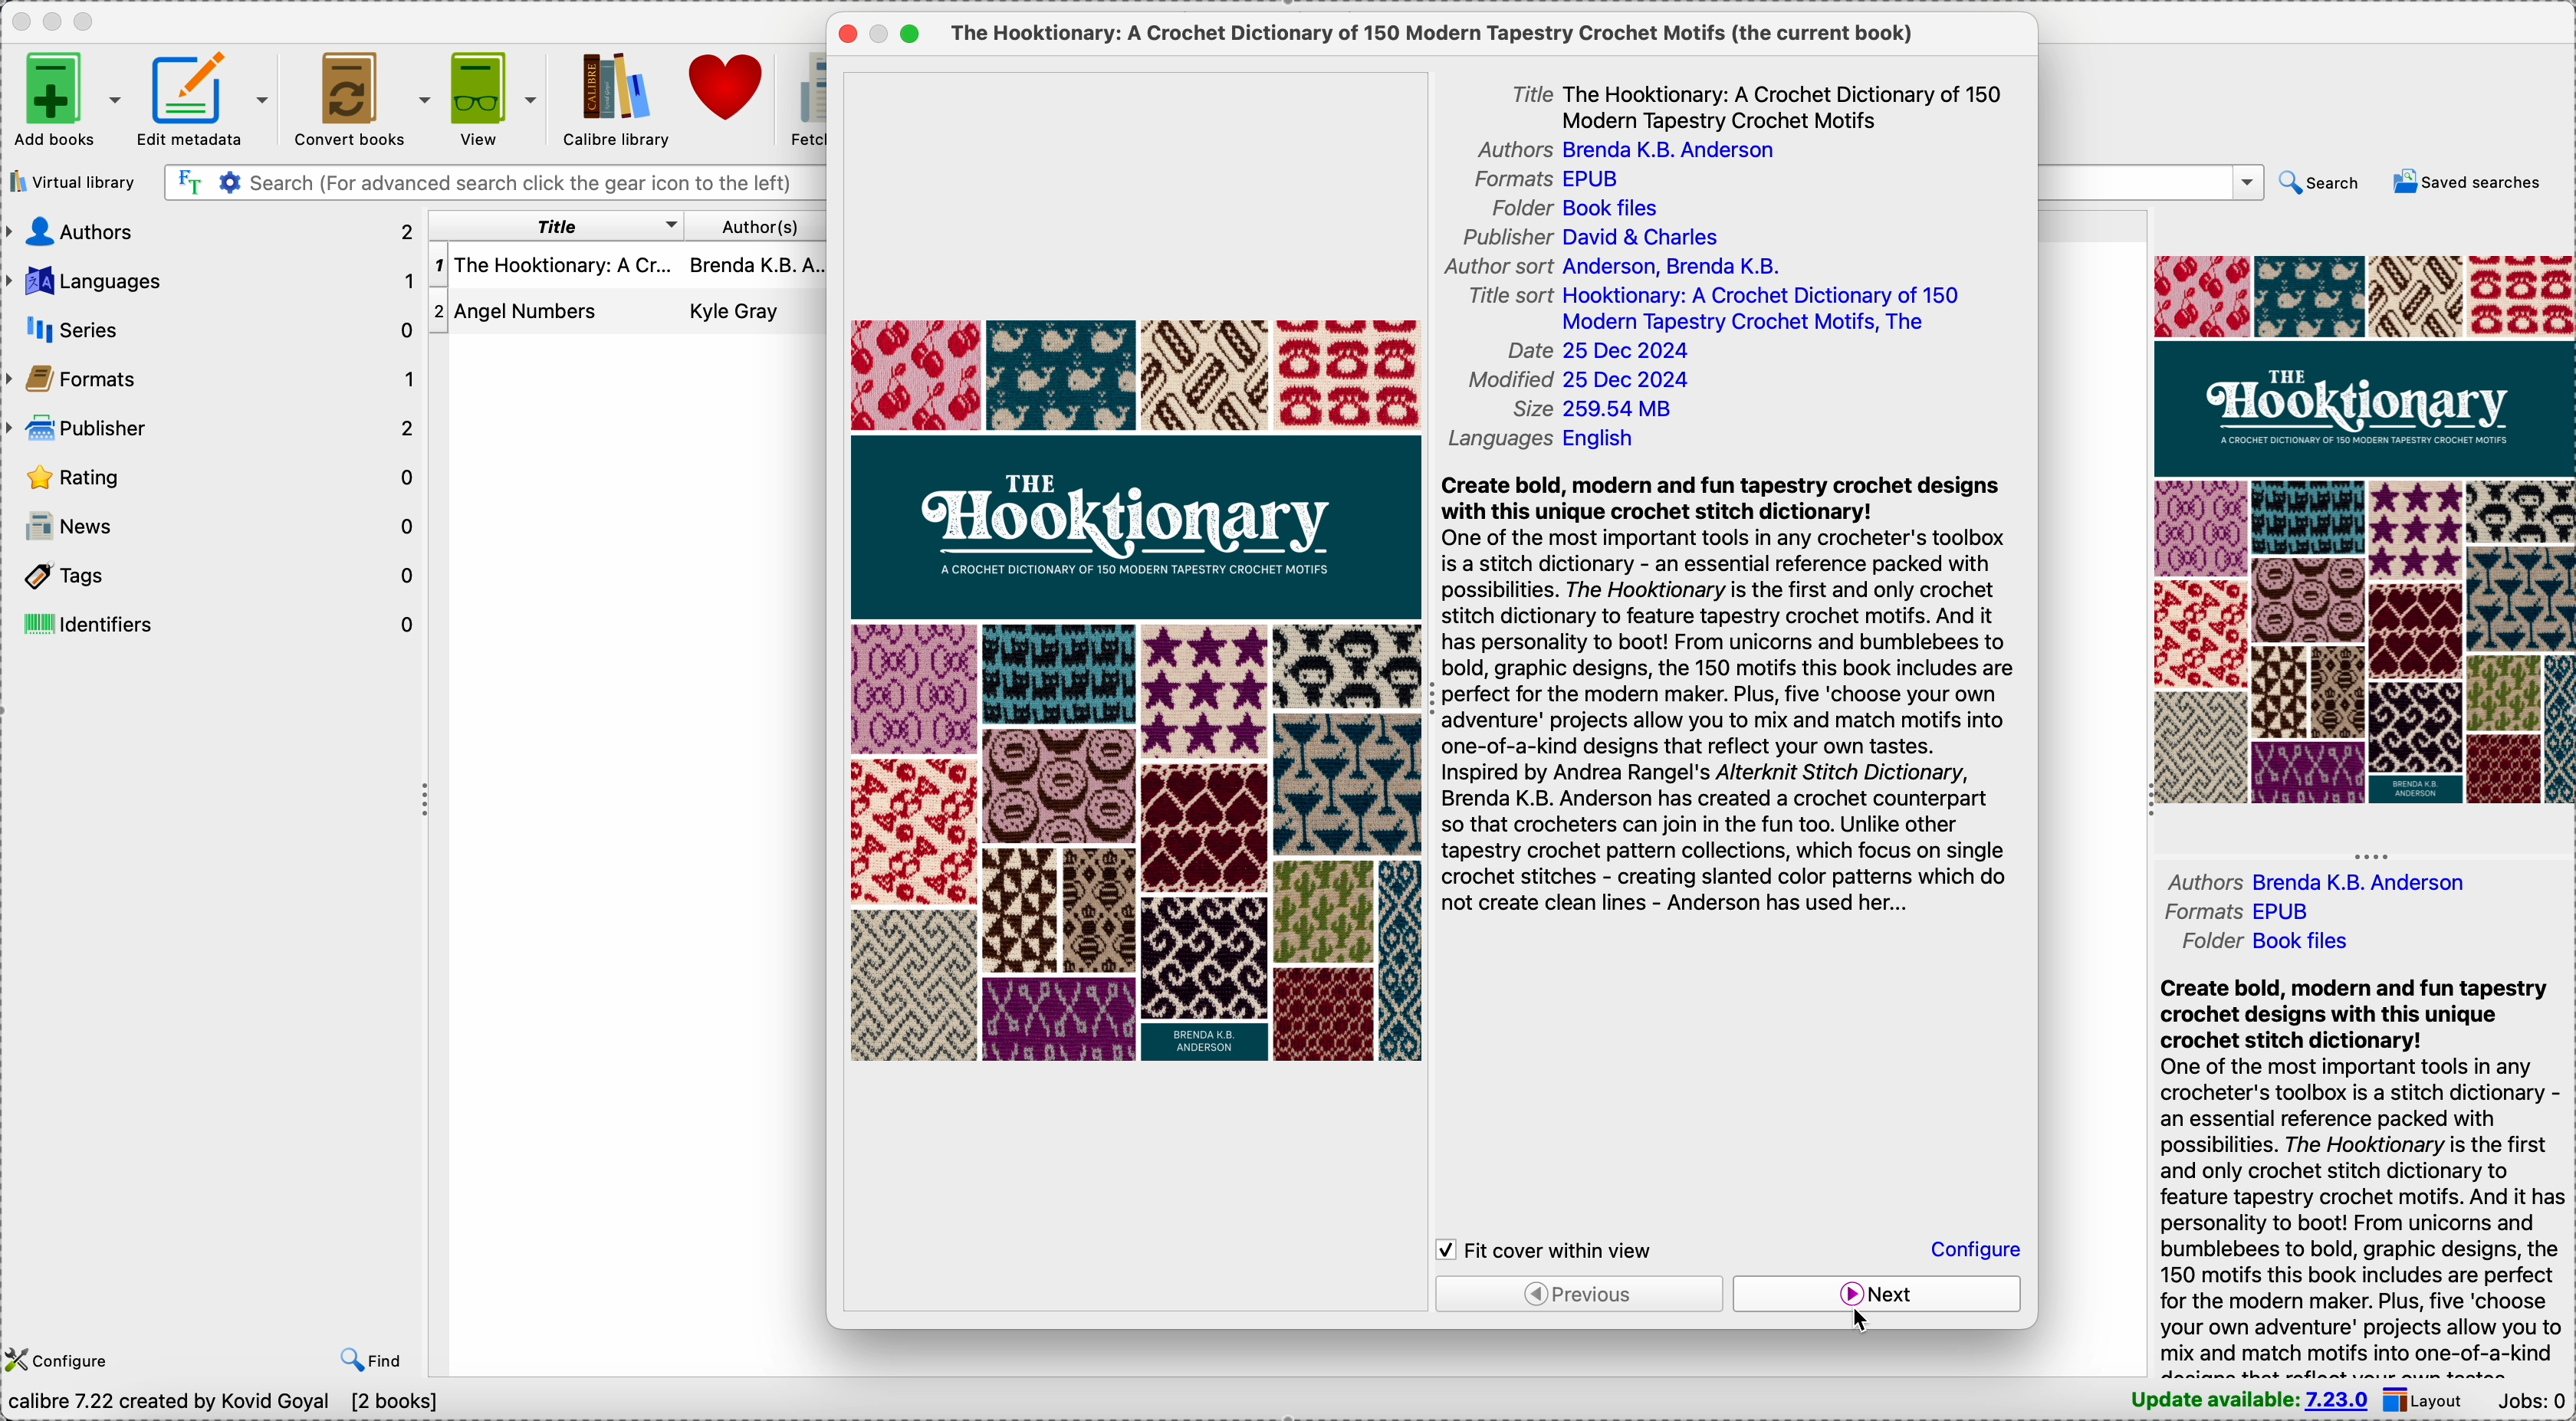  What do you see at coordinates (496, 96) in the screenshot?
I see `view` at bounding box center [496, 96].